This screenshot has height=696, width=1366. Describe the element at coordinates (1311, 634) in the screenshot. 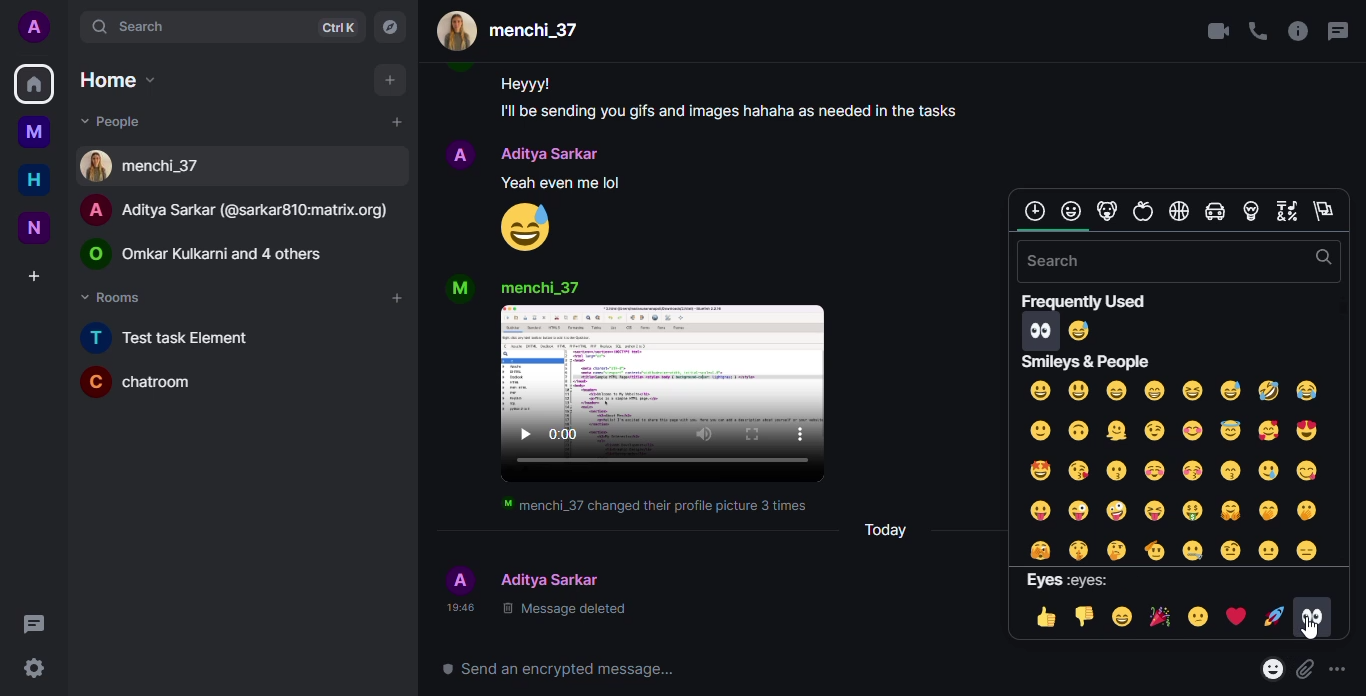

I see `cursor` at that location.